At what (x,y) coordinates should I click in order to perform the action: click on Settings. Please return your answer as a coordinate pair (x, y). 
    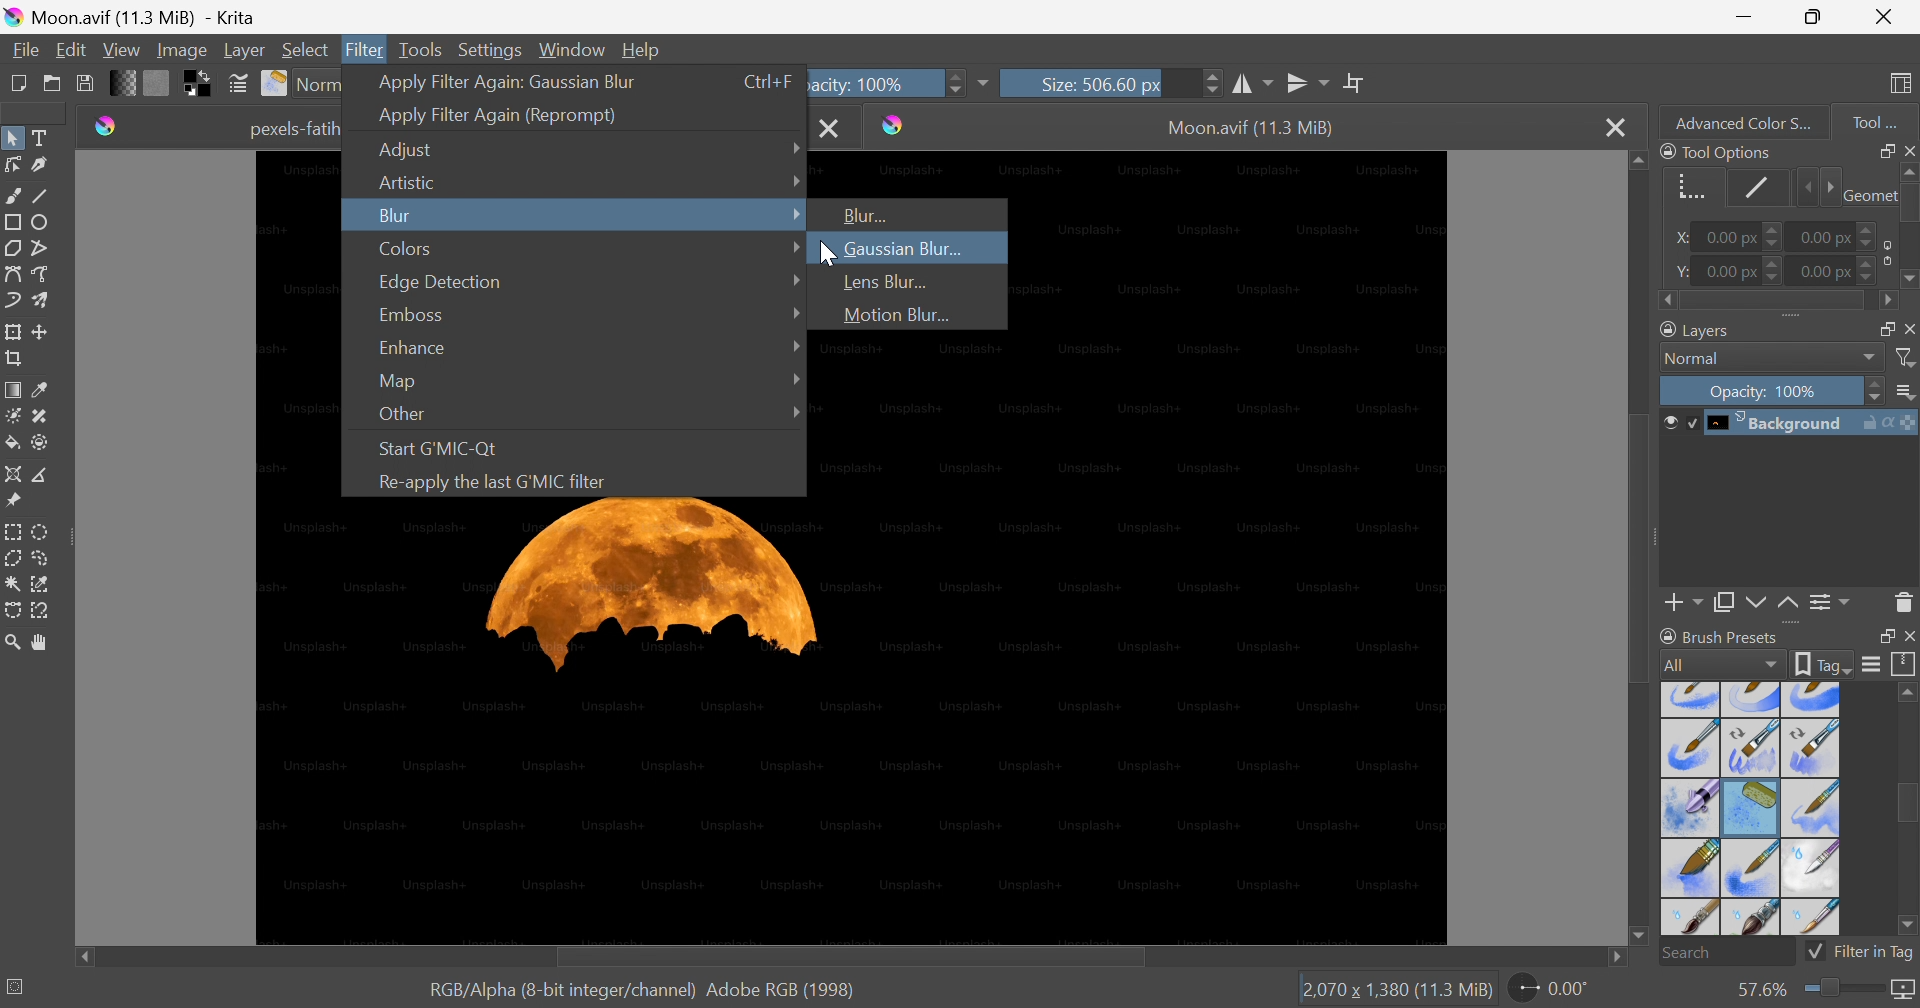
    Looking at the image, I should click on (490, 52).